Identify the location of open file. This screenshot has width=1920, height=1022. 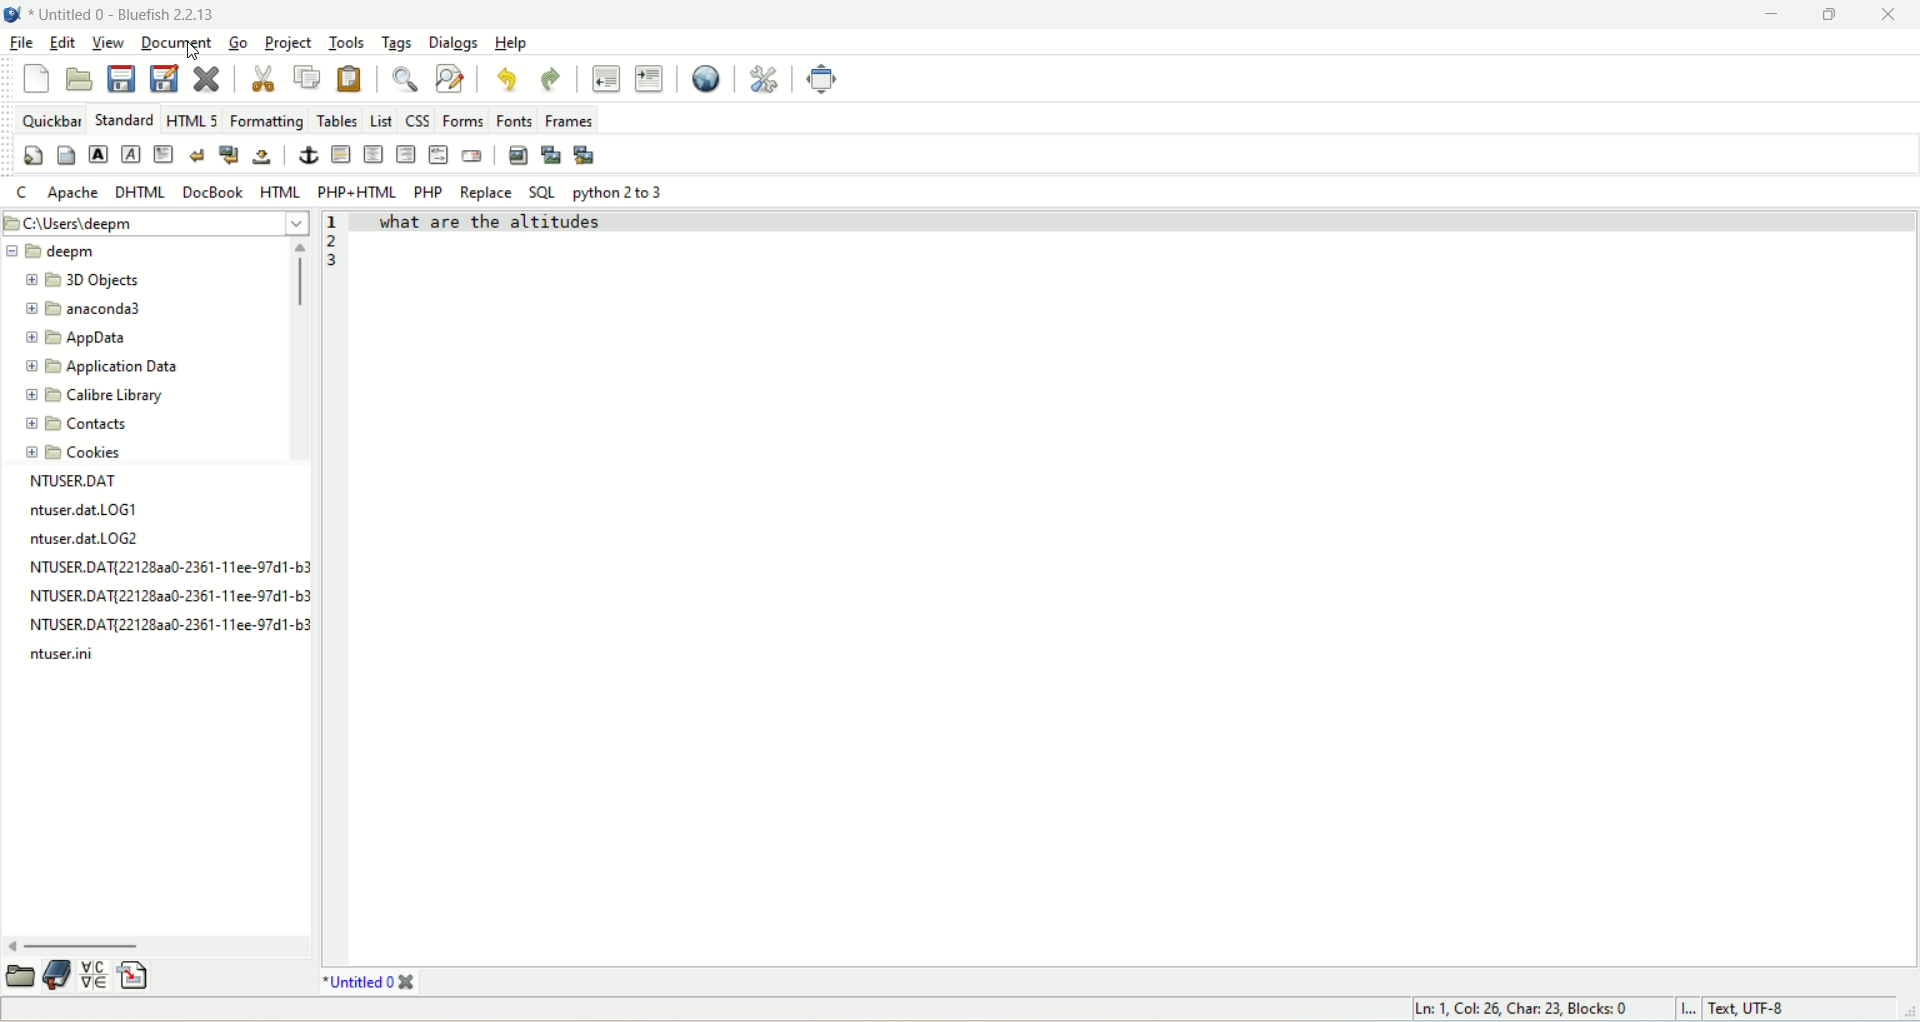
(80, 78).